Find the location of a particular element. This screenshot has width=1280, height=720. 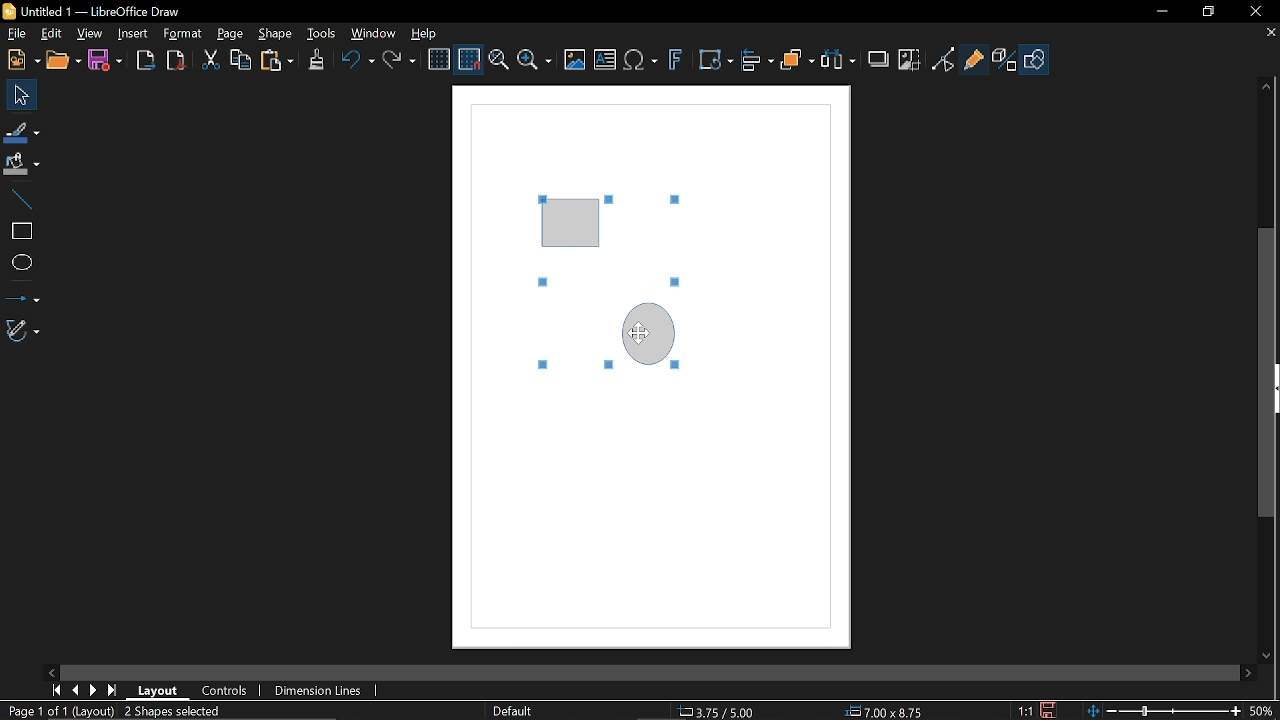

Export is located at coordinates (145, 63).